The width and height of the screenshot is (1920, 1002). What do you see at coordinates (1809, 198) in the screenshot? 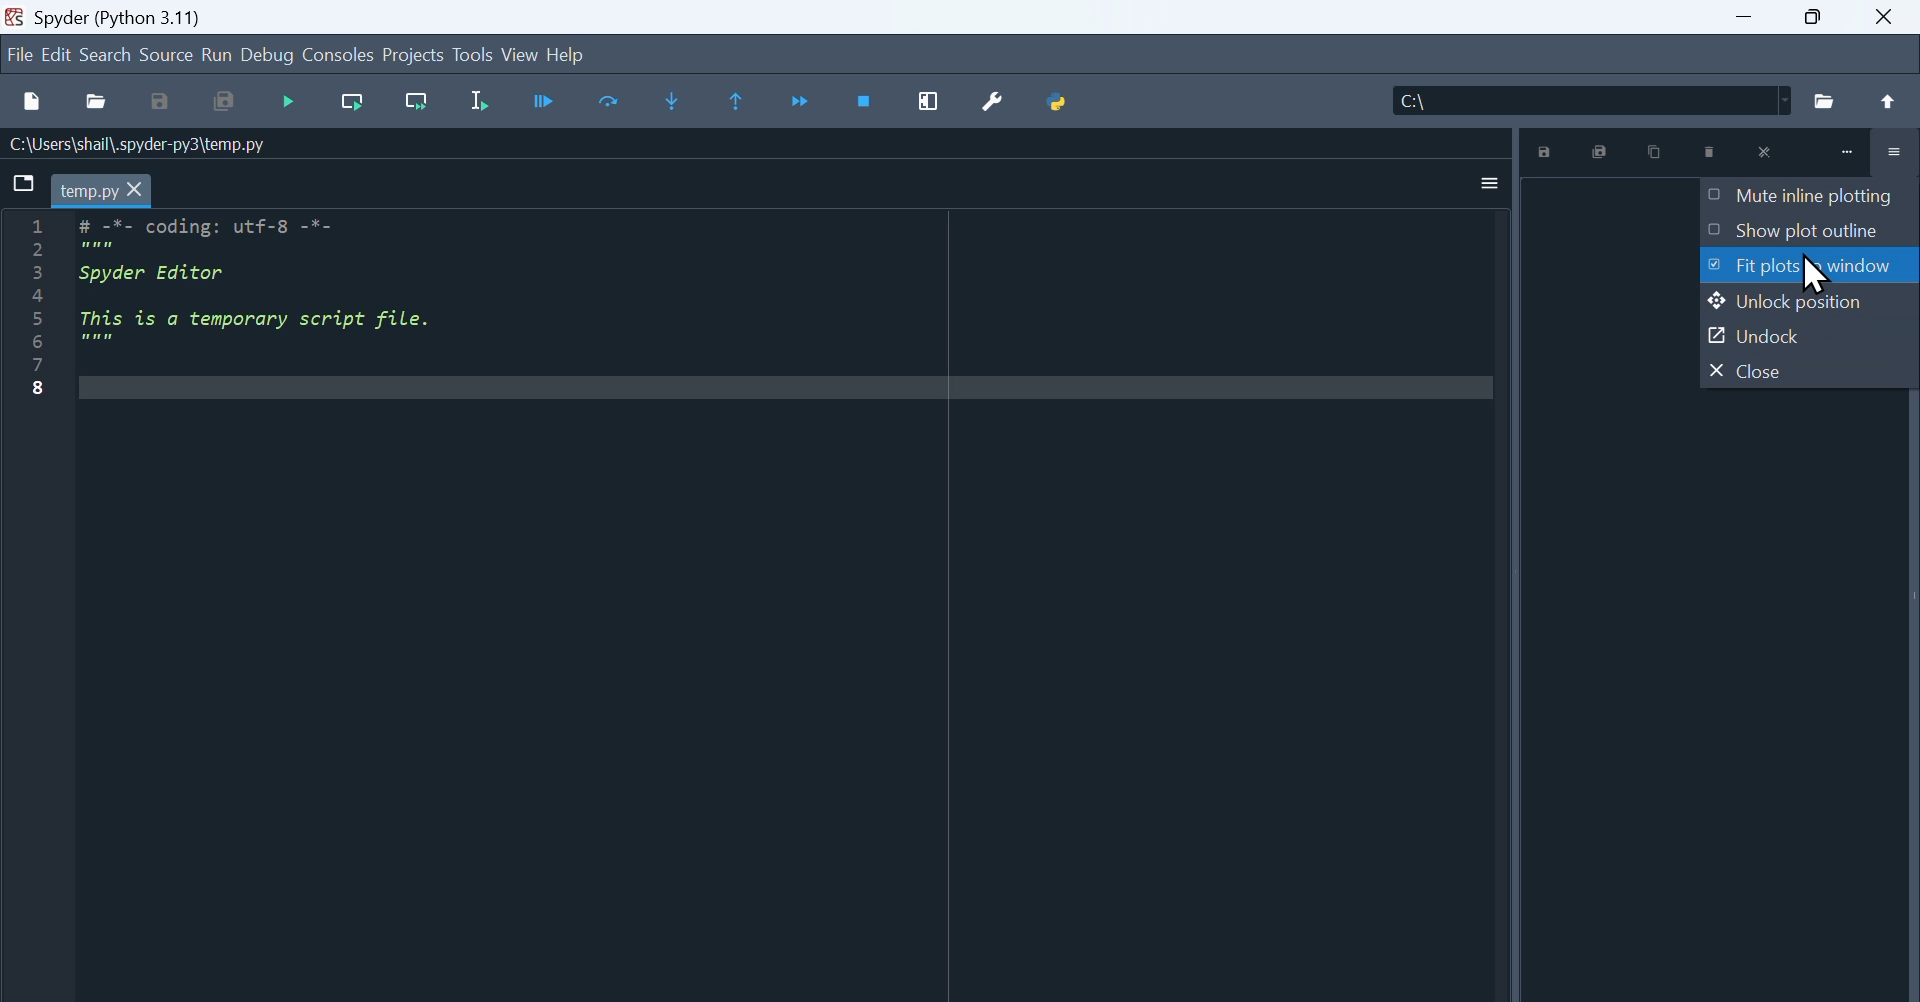
I see `Mute in line plotting` at bounding box center [1809, 198].